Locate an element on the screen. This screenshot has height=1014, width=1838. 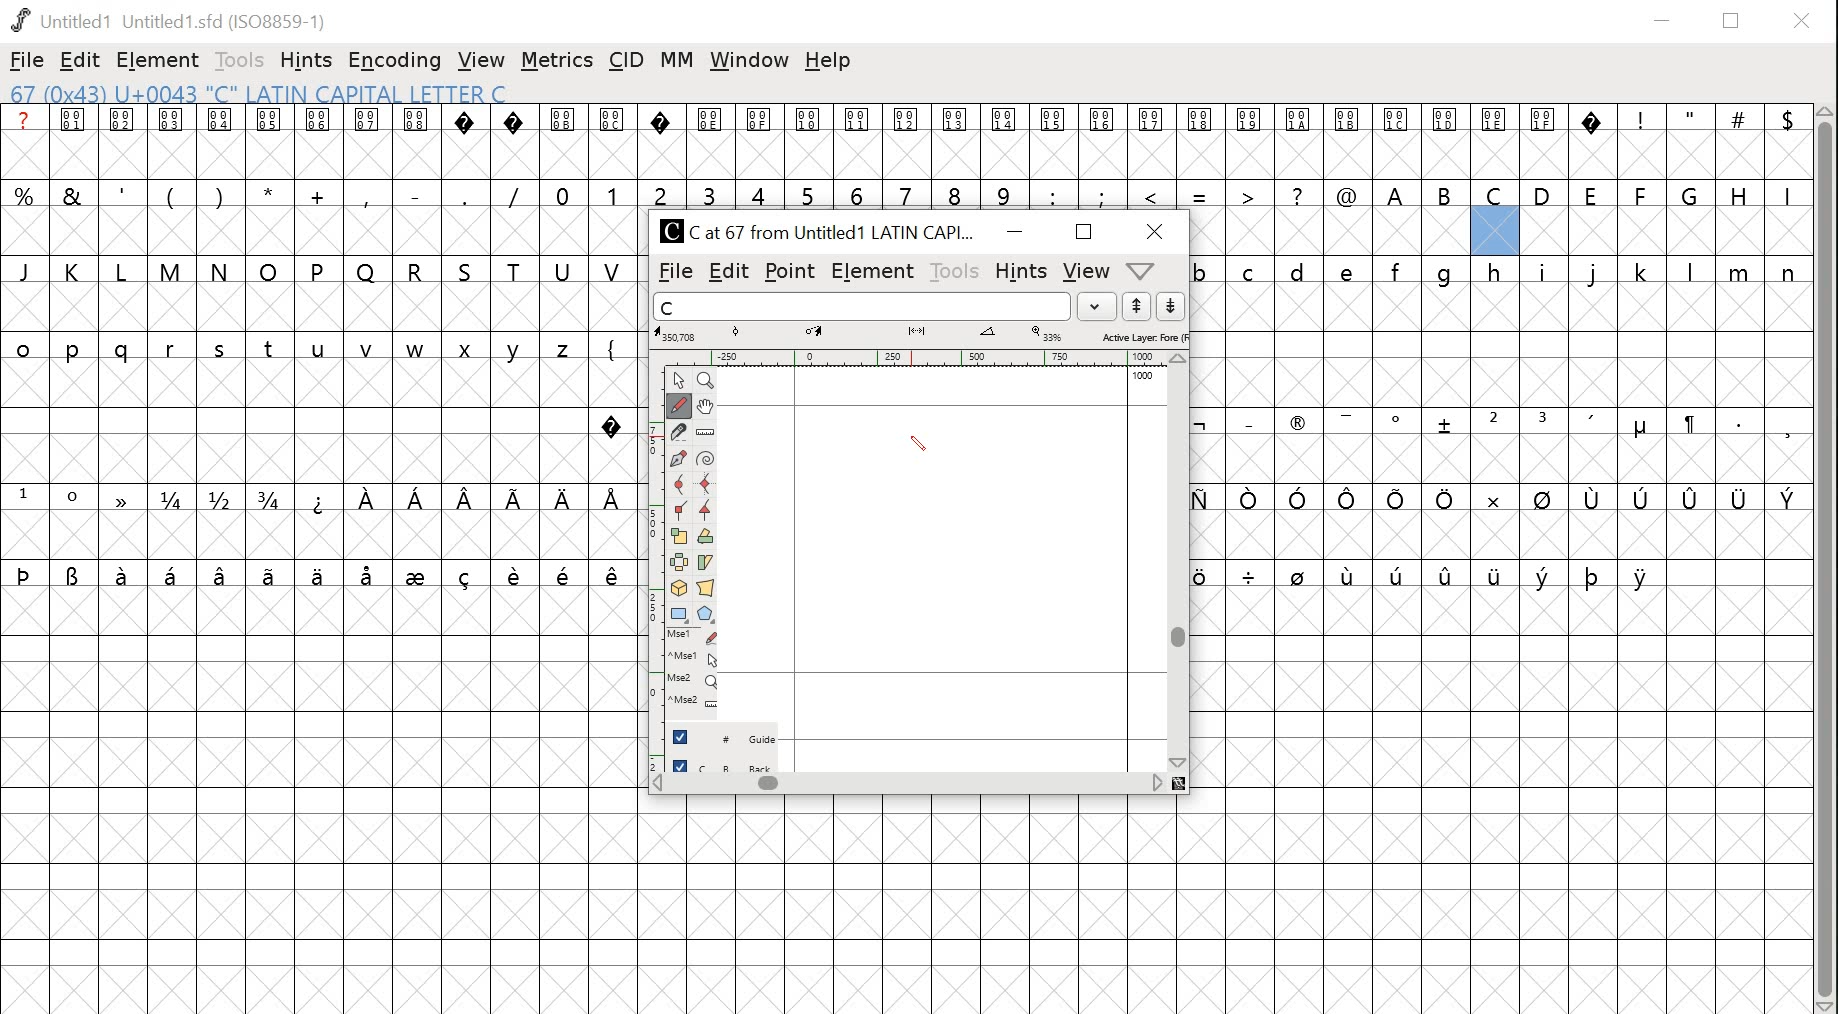
maximize is located at coordinates (1087, 232).